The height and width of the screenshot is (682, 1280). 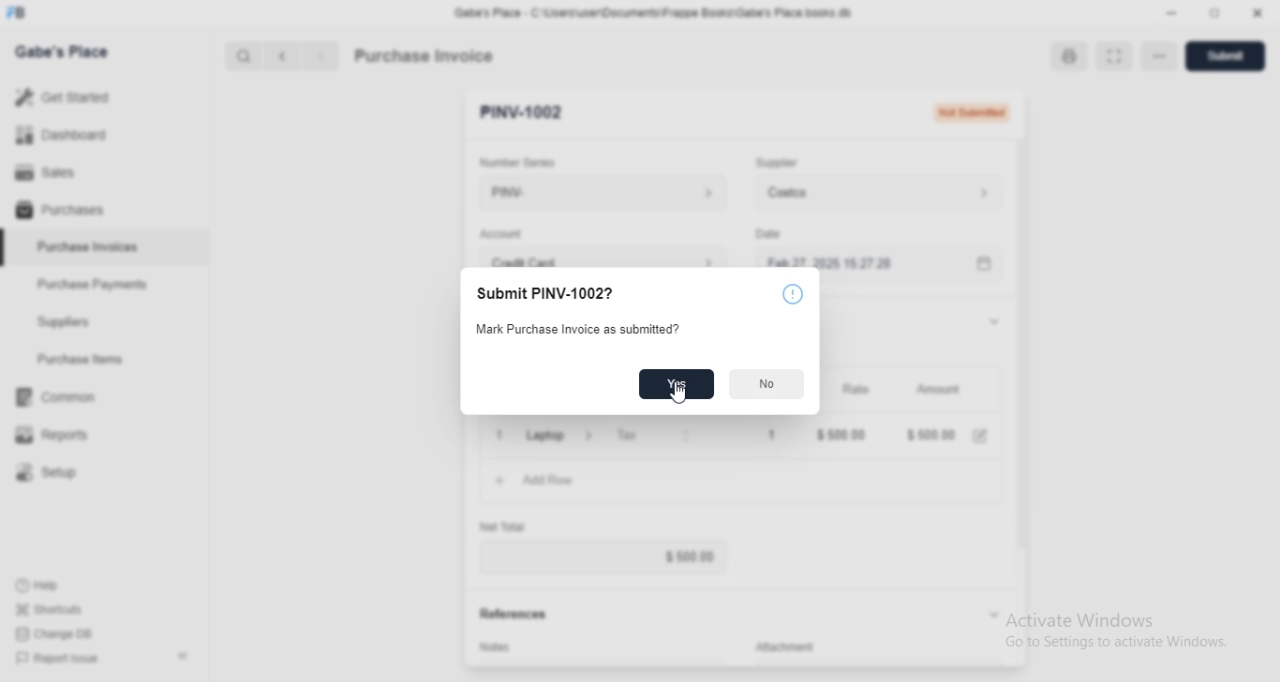 What do you see at coordinates (494, 646) in the screenshot?
I see `Notes` at bounding box center [494, 646].